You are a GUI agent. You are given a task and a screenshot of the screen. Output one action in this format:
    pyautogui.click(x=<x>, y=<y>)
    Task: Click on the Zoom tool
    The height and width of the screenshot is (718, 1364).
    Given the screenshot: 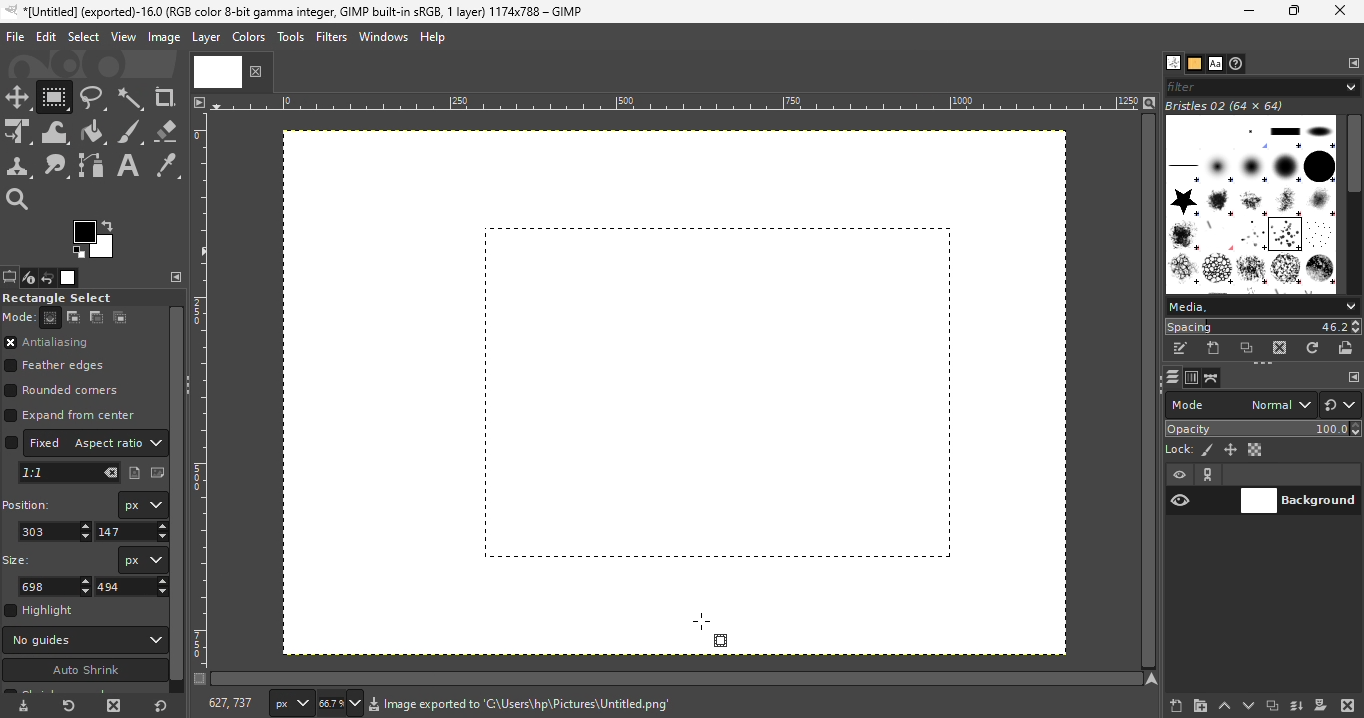 What is the action you would take?
    pyautogui.click(x=20, y=202)
    